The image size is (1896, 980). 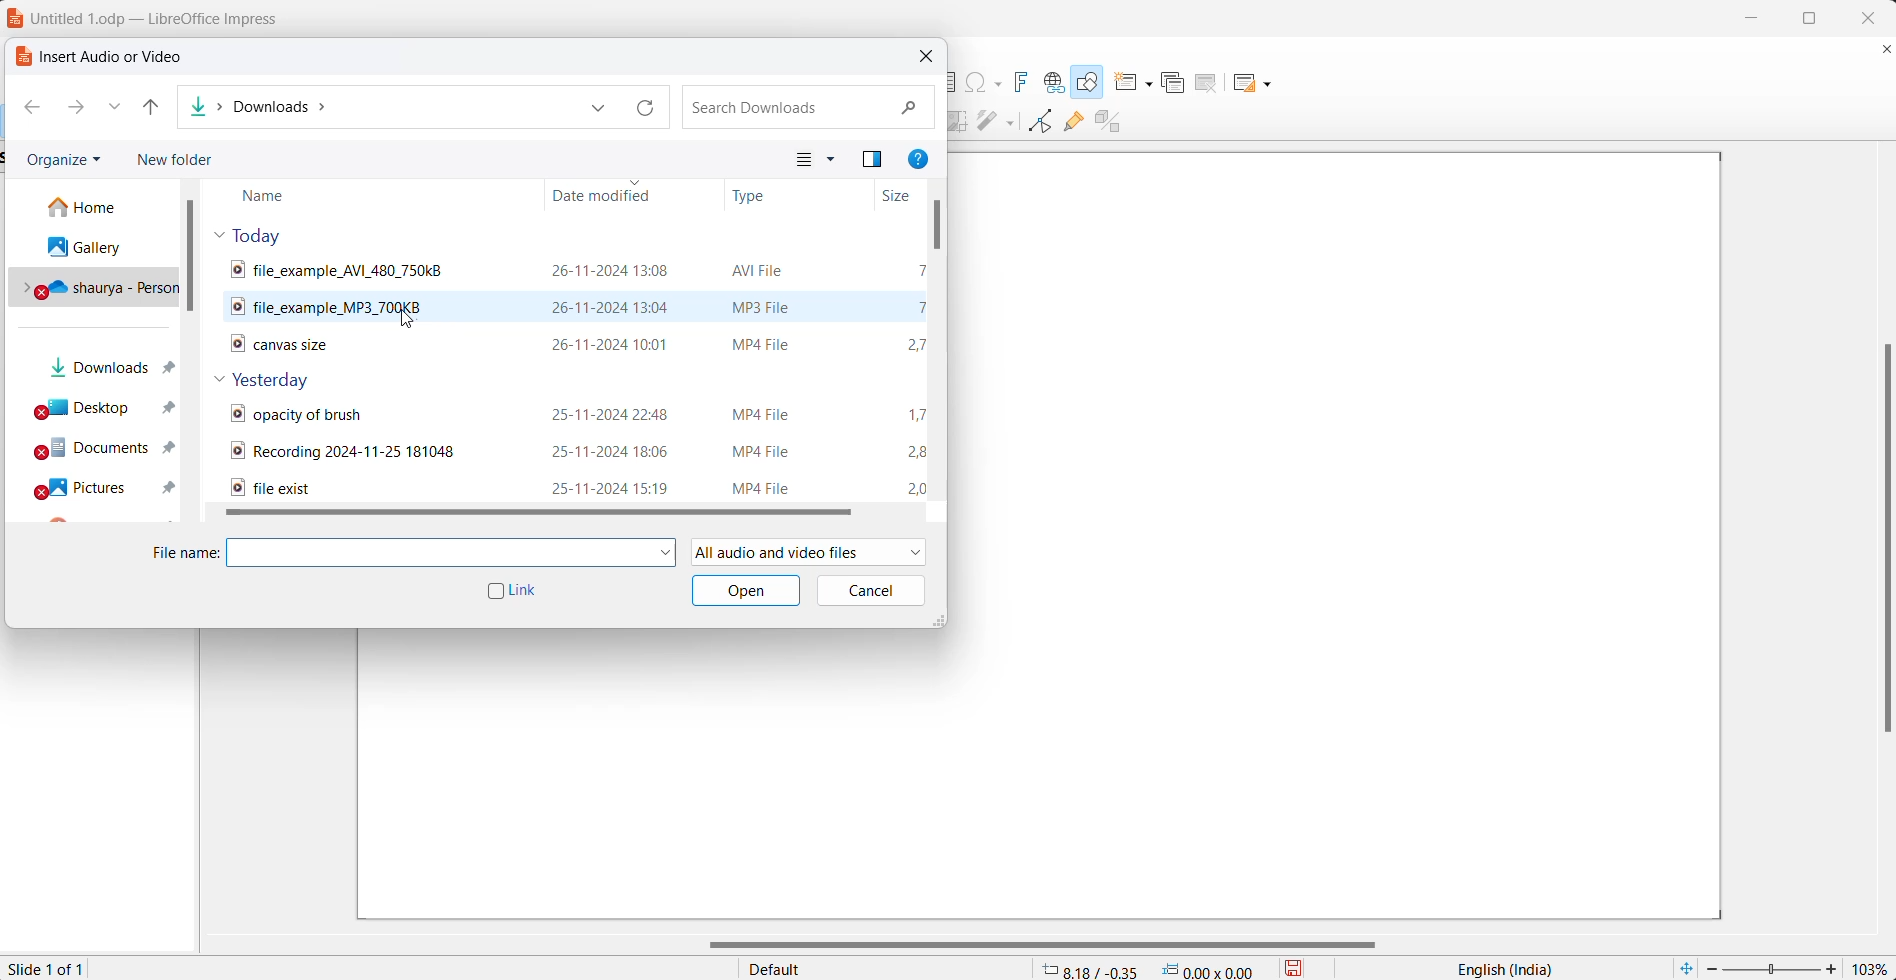 What do you see at coordinates (513, 592) in the screenshot?
I see `link checkbox` at bounding box center [513, 592].